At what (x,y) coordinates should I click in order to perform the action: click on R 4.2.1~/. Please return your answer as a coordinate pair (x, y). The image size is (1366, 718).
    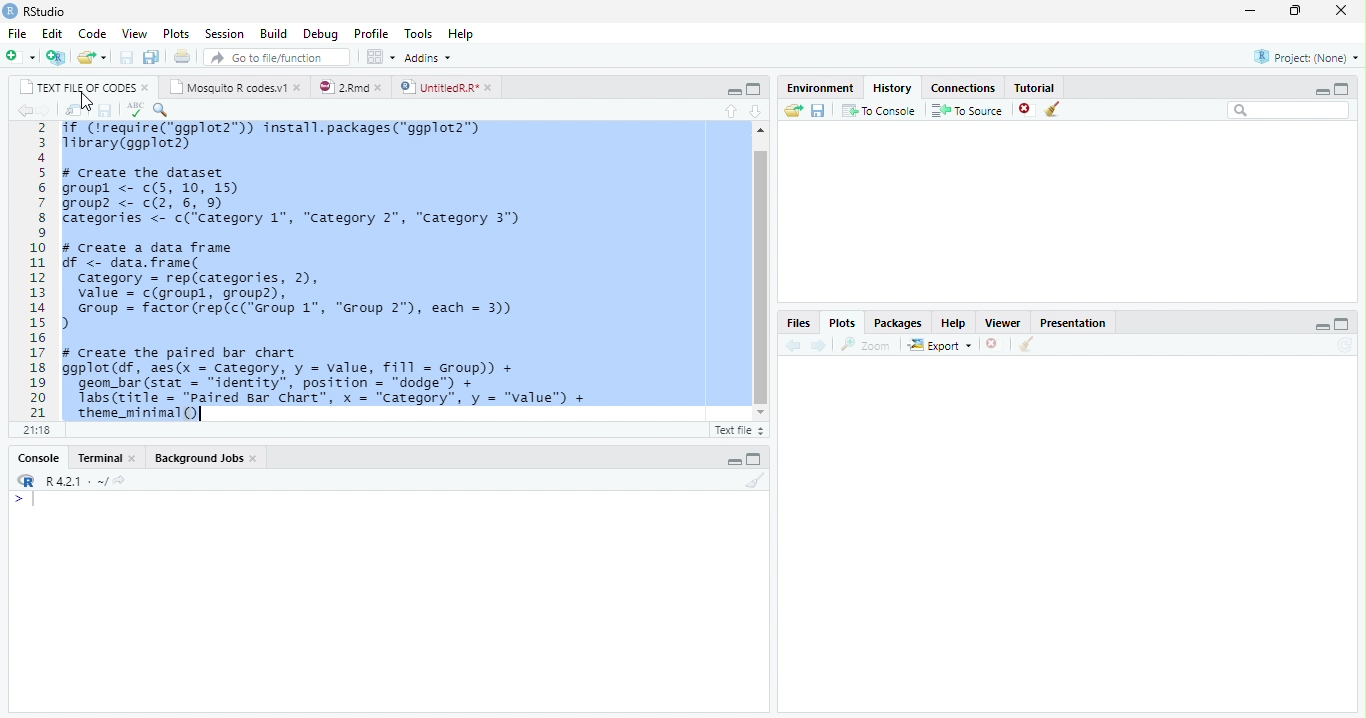
    Looking at the image, I should click on (75, 481).